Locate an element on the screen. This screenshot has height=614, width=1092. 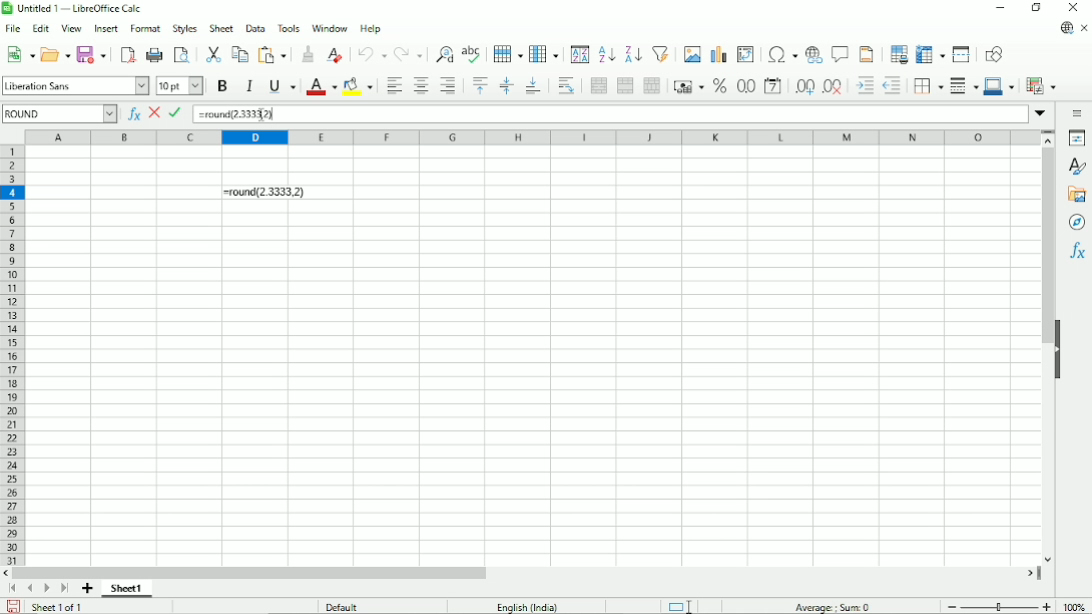
Vertical scrollbar is located at coordinates (1047, 246).